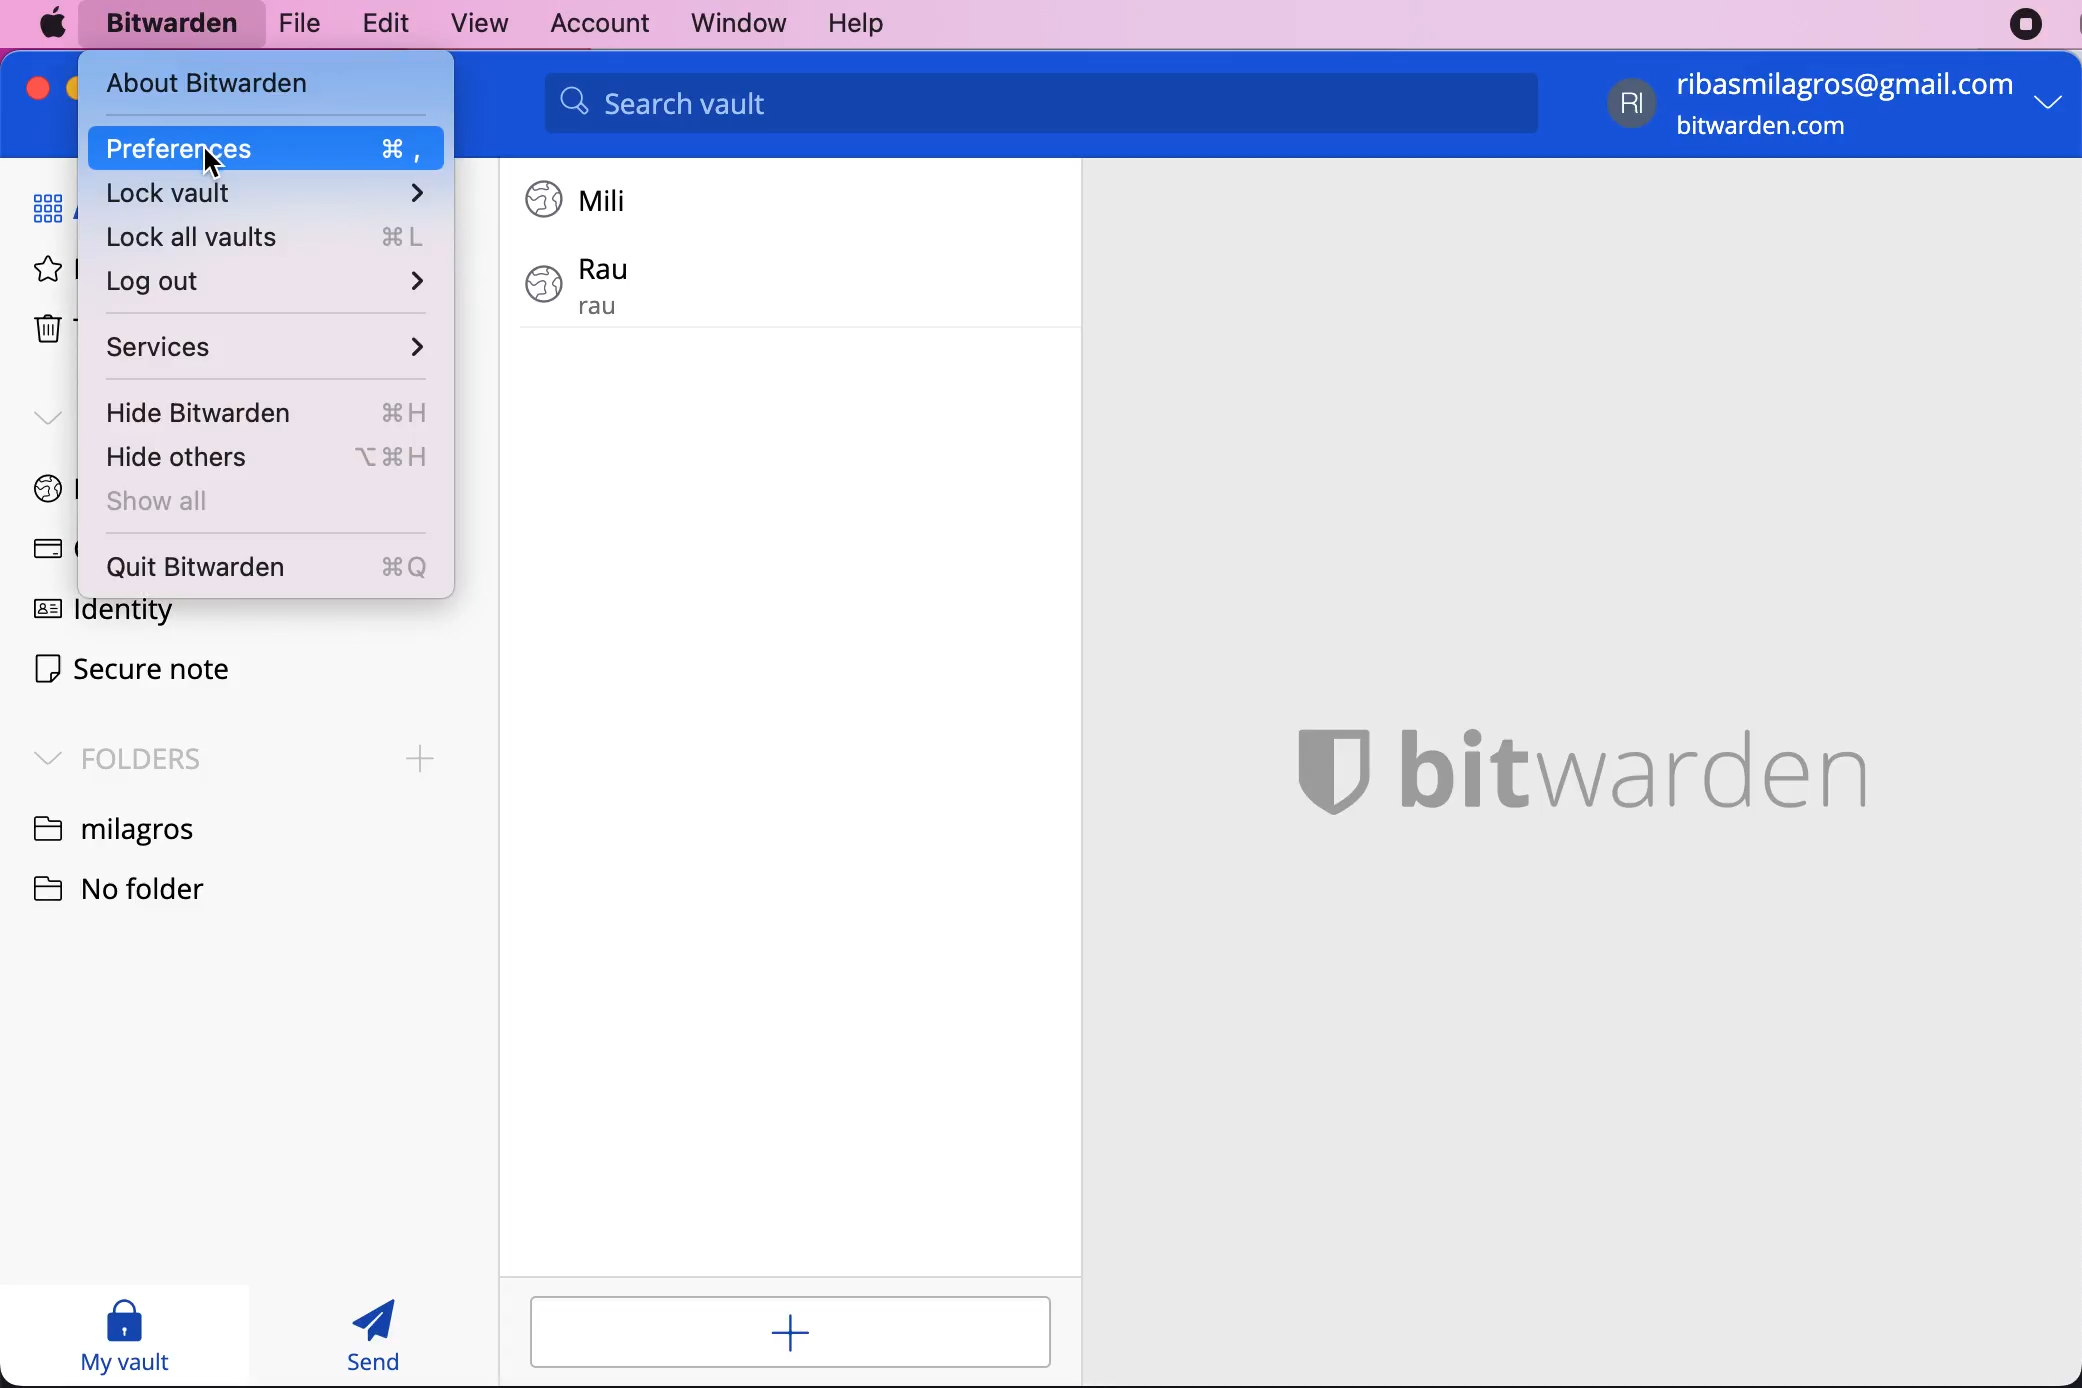 This screenshot has height=1388, width=2082. What do you see at coordinates (2026, 25) in the screenshot?
I see `recording stopped` at bounding box center [2026, 25].